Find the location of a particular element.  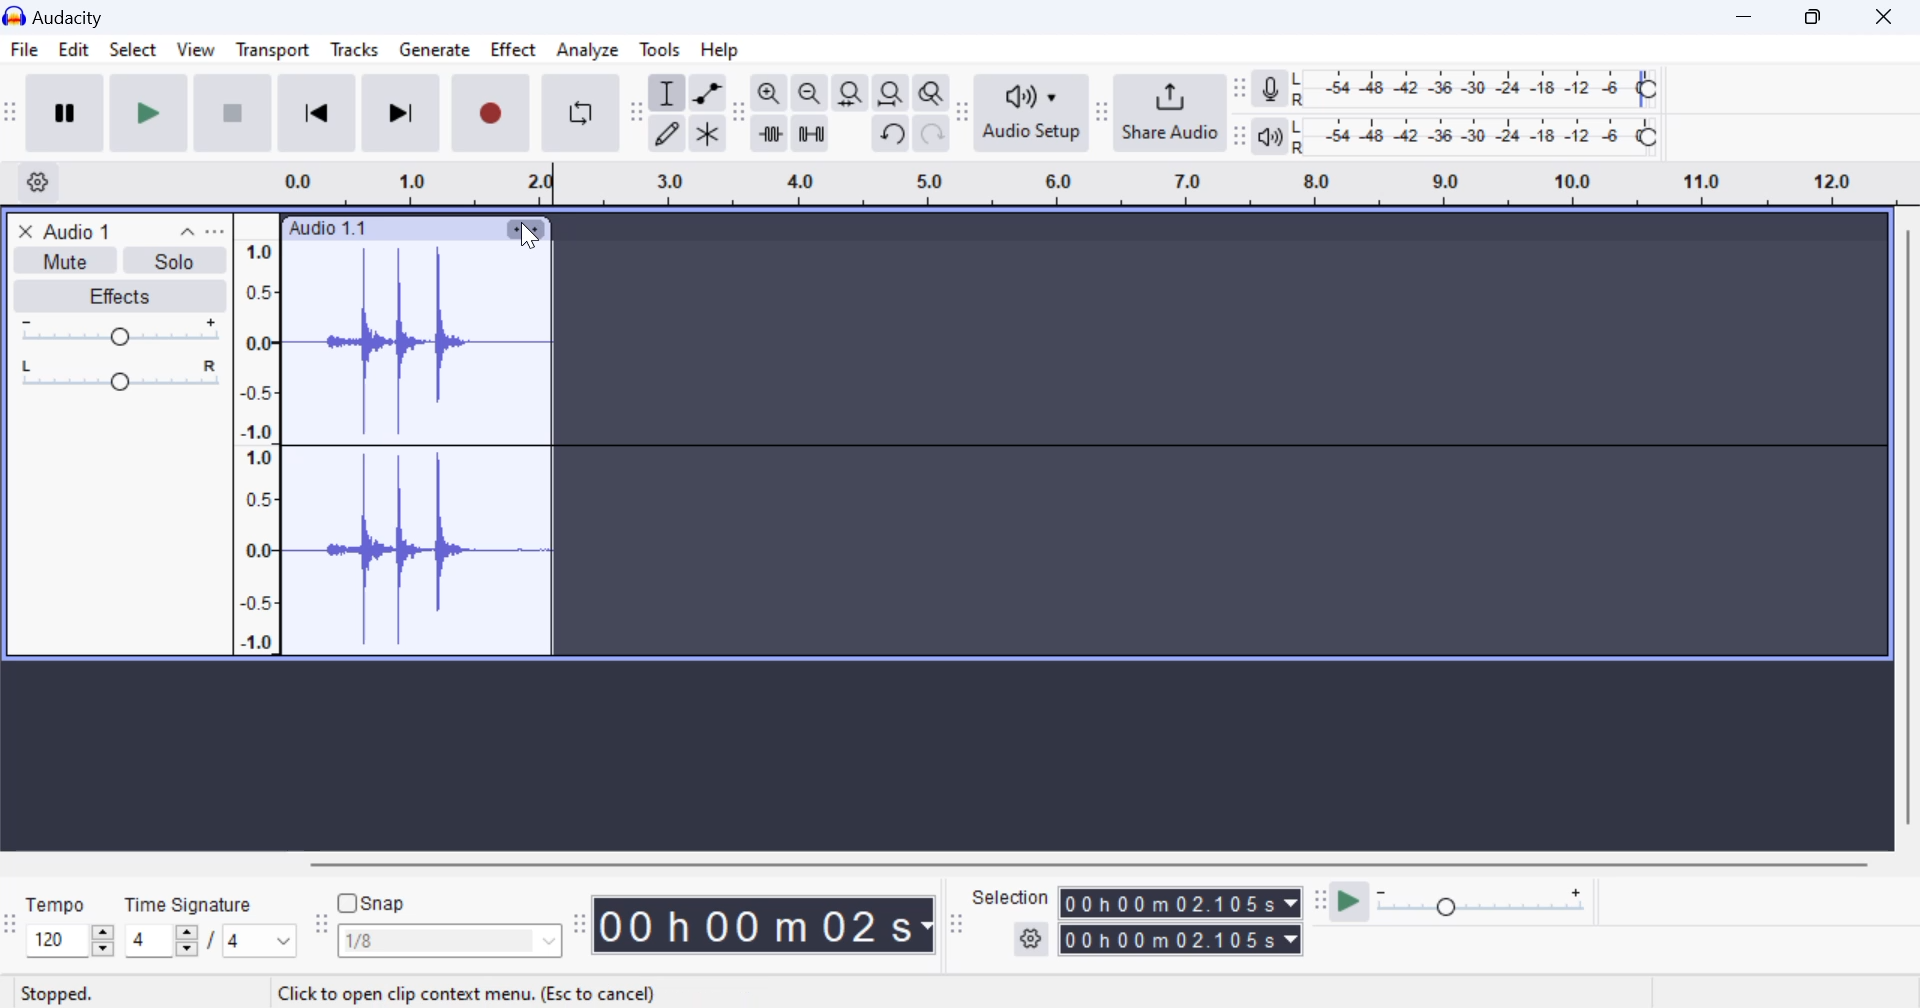

trim audio outside select is located at coordinates (771, 133).